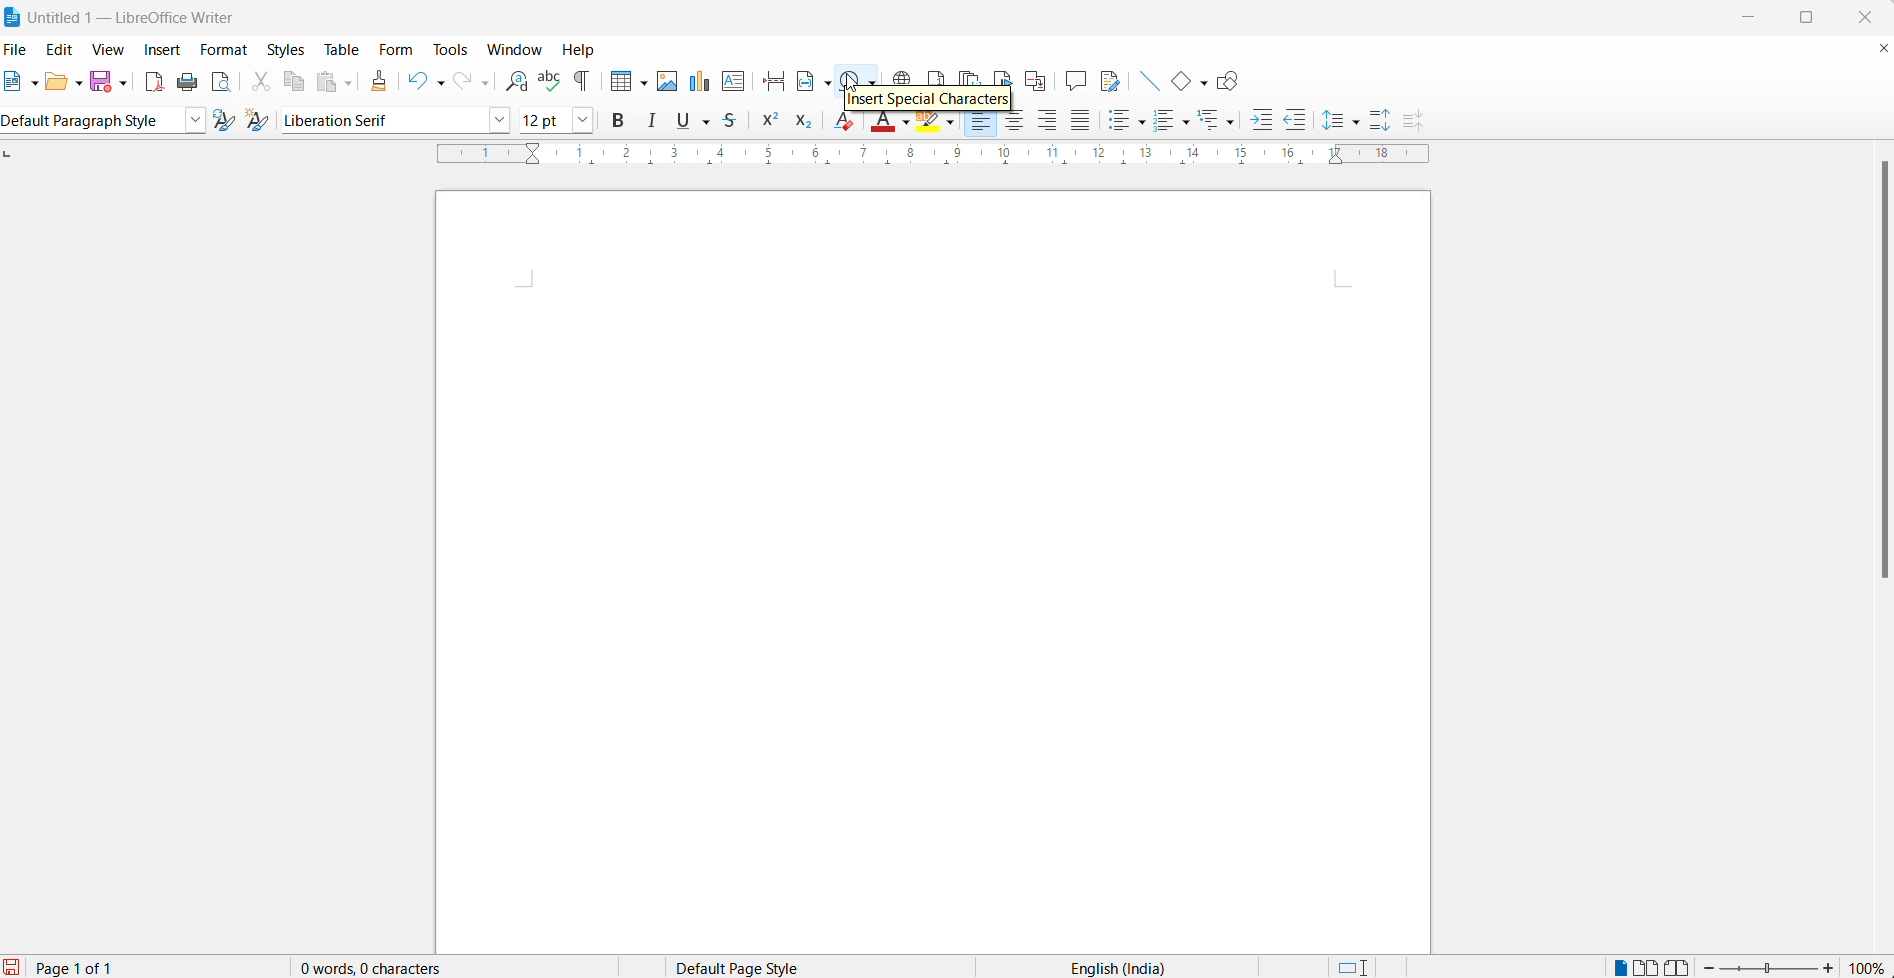 This screenshot has width=1894, height=978. What do you see at coordinates (258, 122) in the screenshot?
I see `create new style from selection` at bounding box center [258, 122].